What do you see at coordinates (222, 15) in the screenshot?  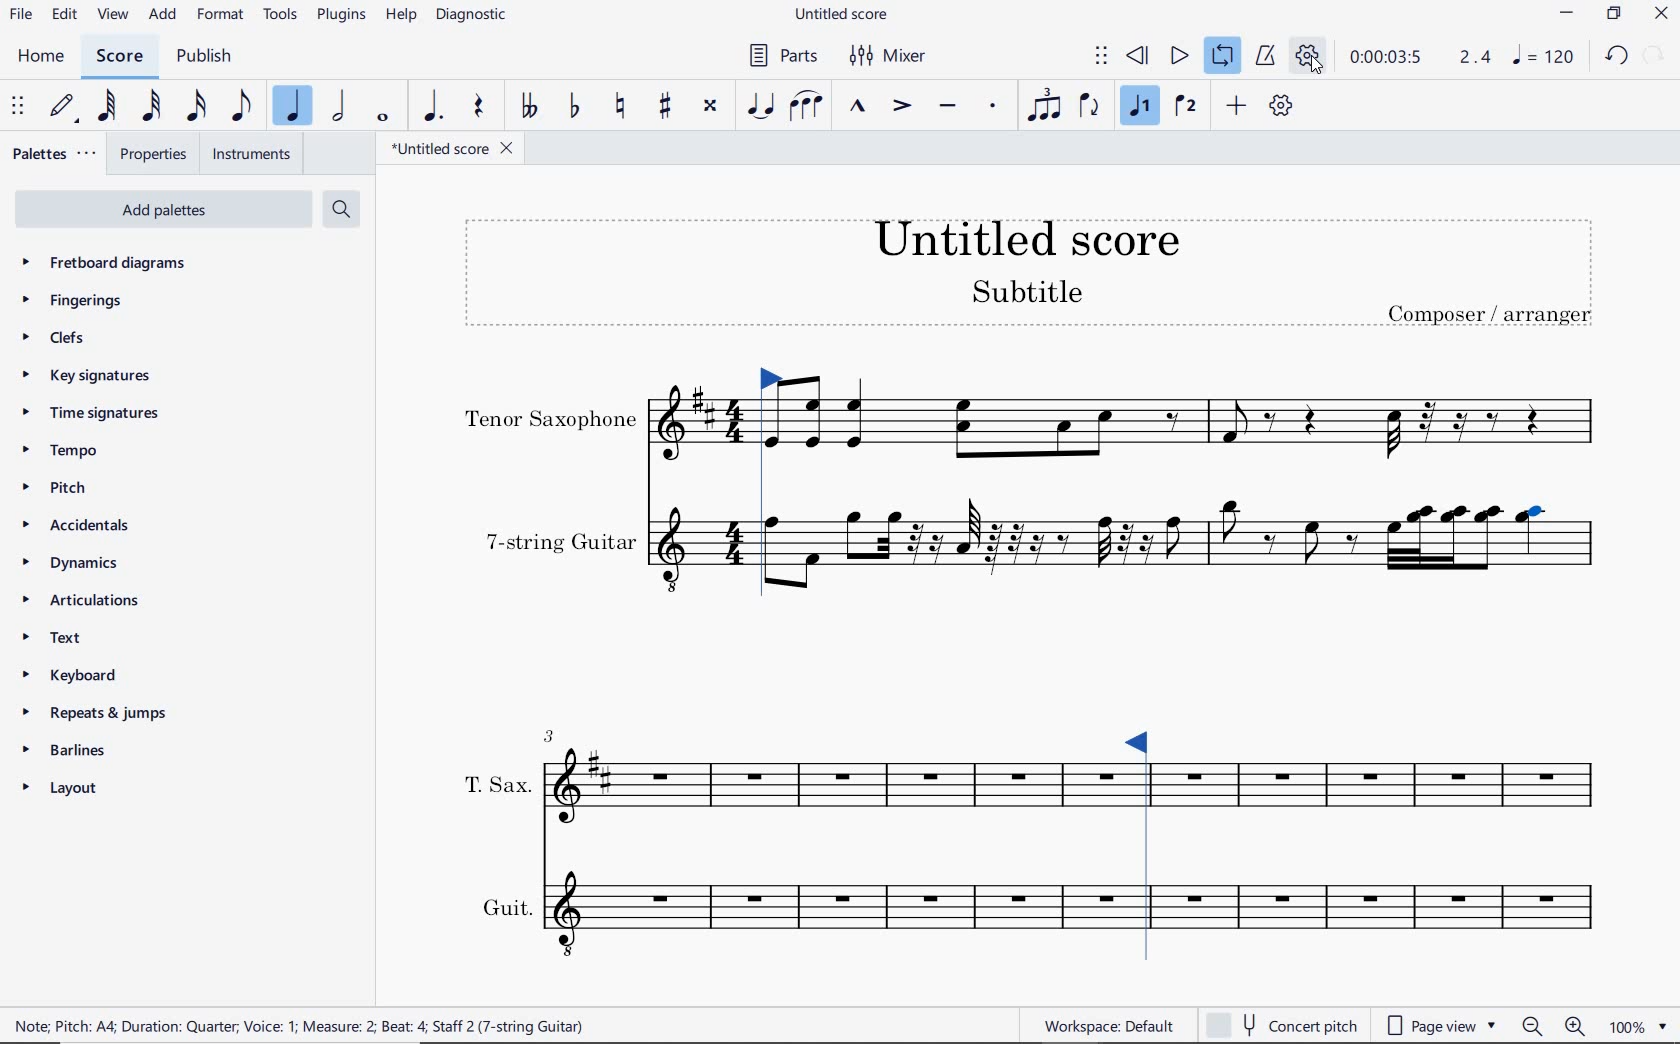 I see `FORMAT` at bounding box center [222, 15].